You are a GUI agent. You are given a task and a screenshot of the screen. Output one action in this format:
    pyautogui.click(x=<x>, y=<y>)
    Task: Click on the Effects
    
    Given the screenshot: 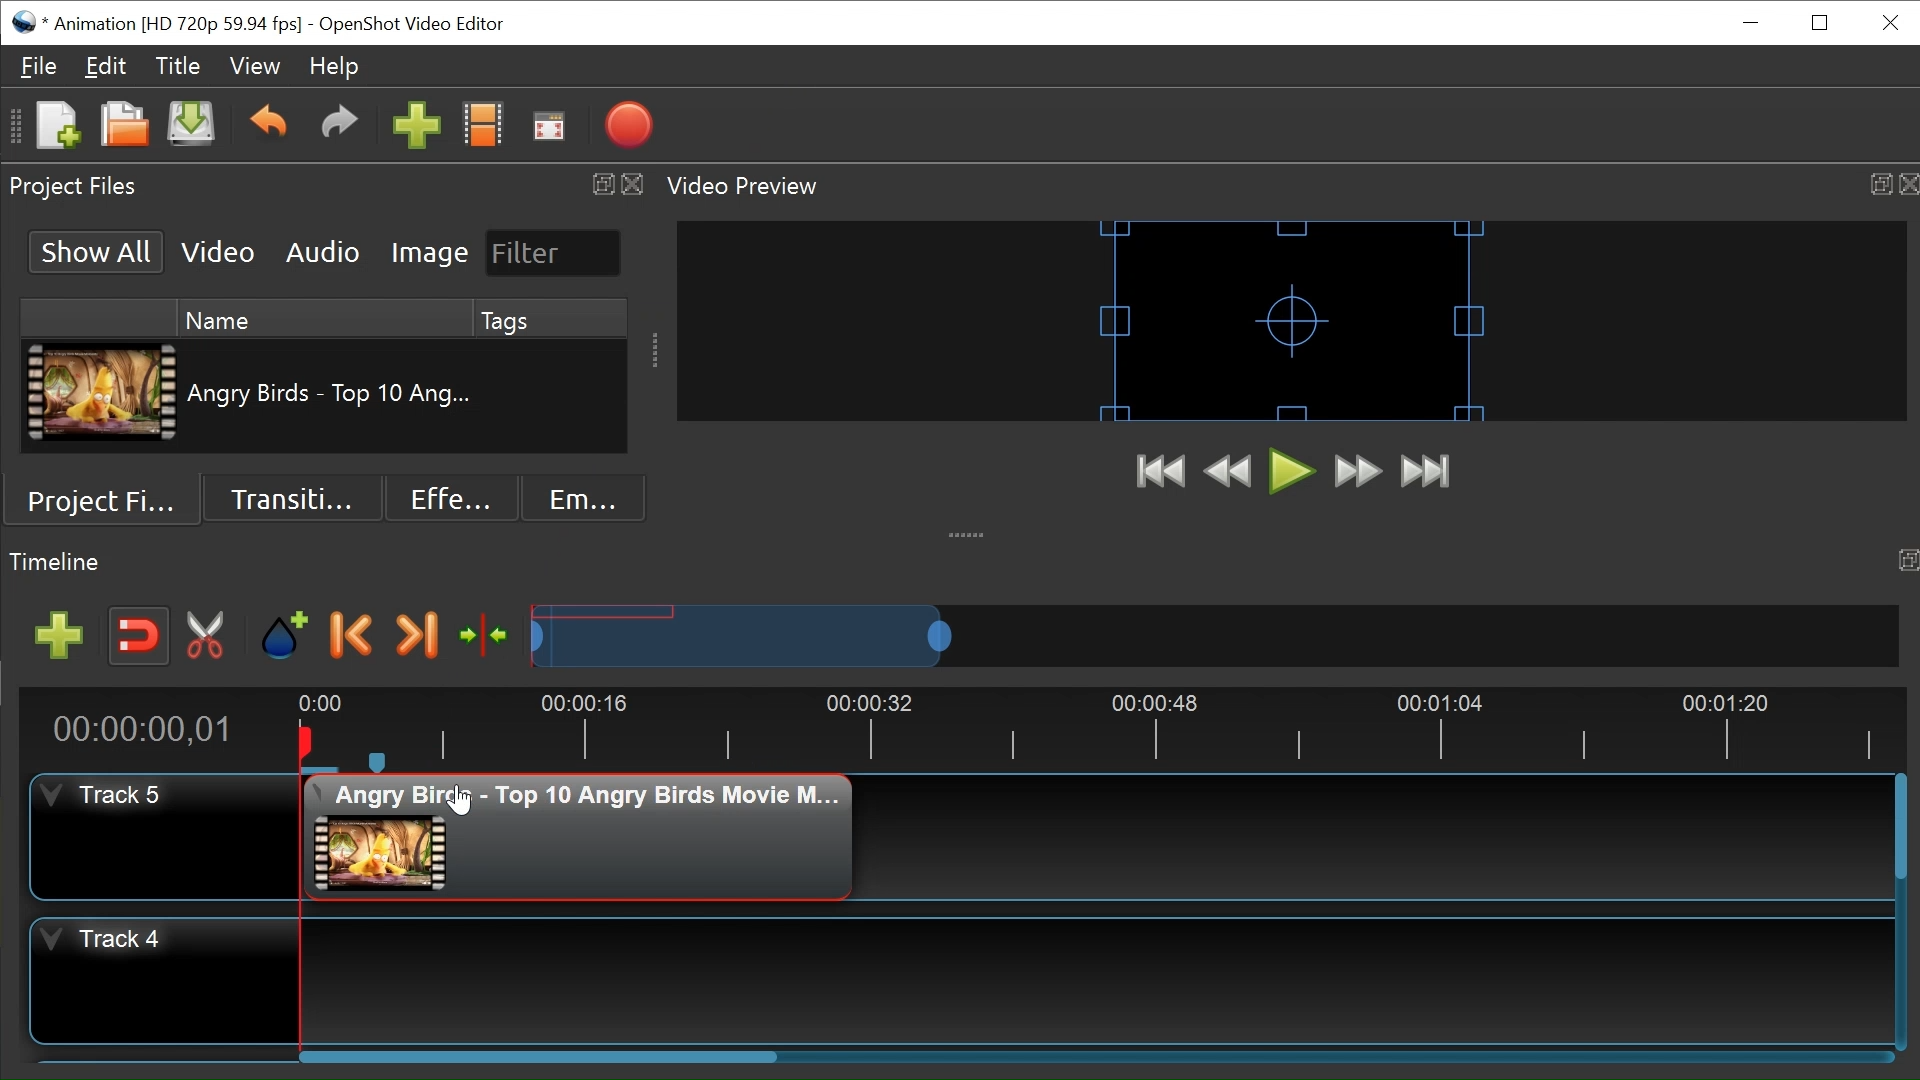 What is the action you would take?
    pyautogui.click(x=451, y=499)
    